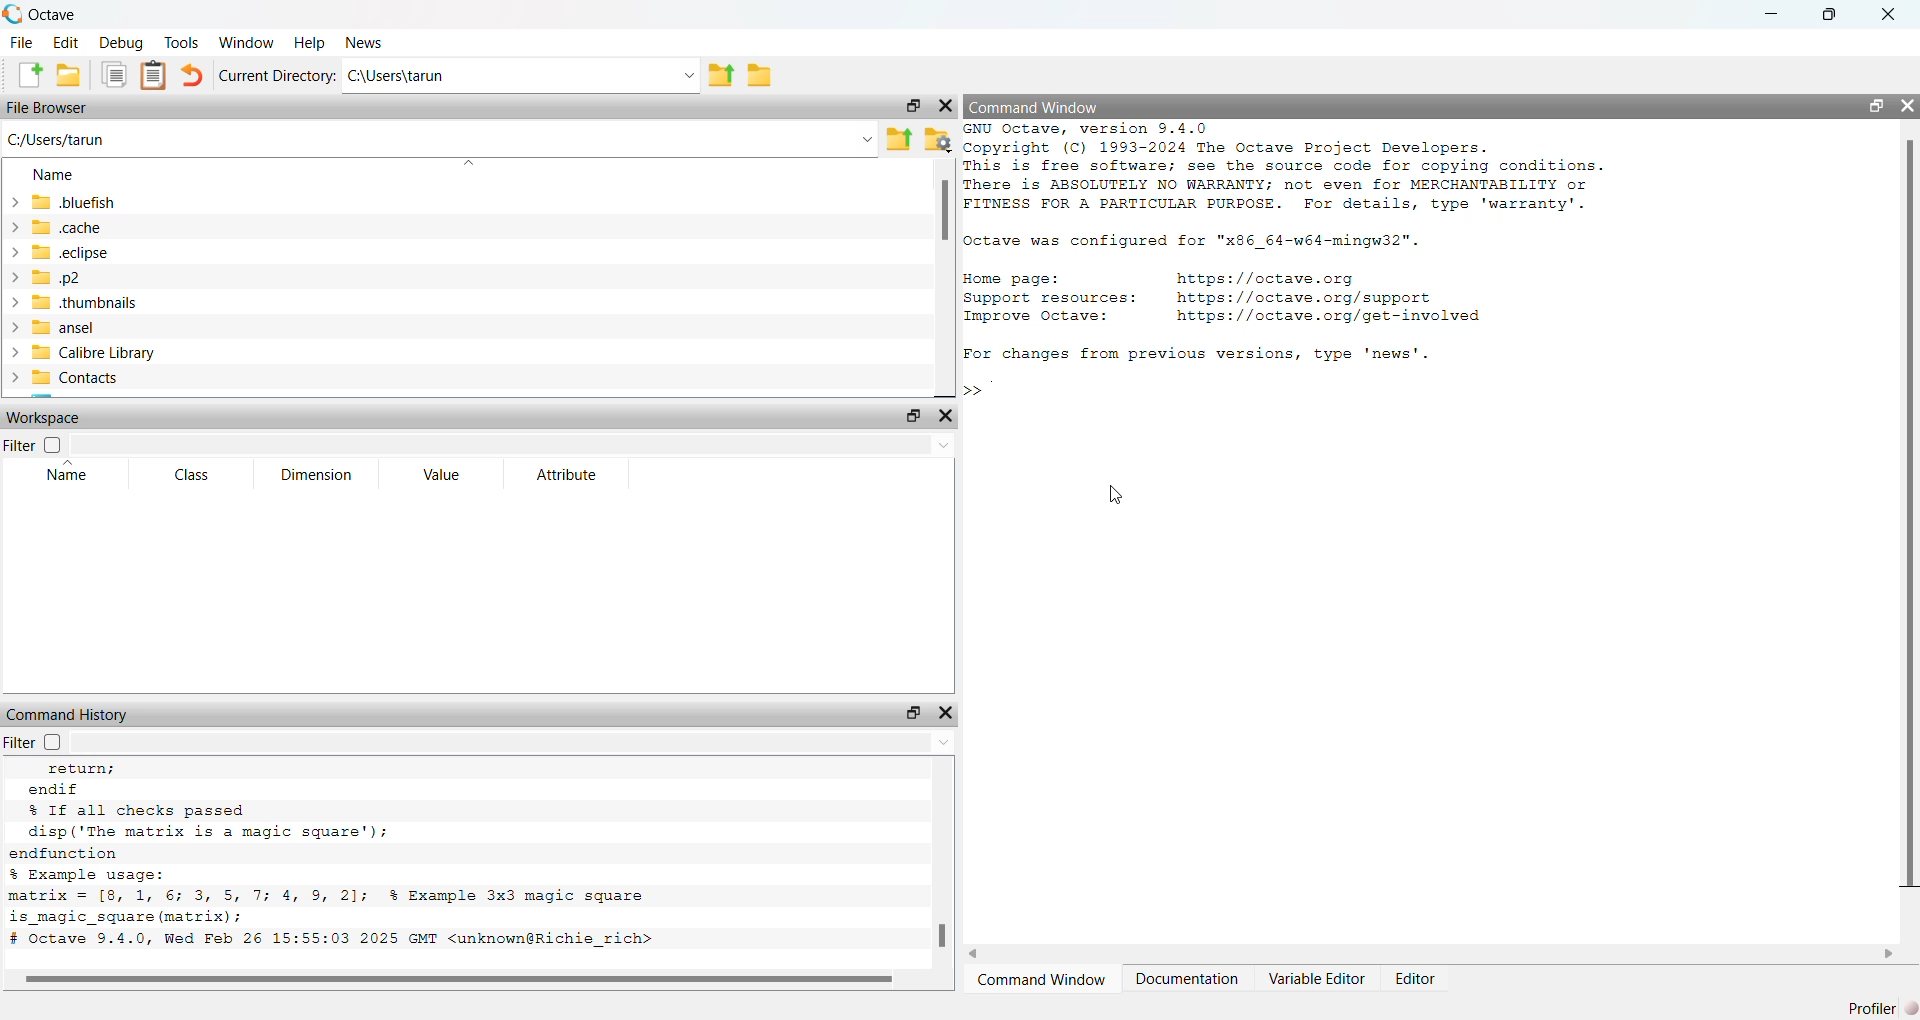  Describe the element at coordinates (1828, 14) in the screenshot. I see `maximize` at that location.